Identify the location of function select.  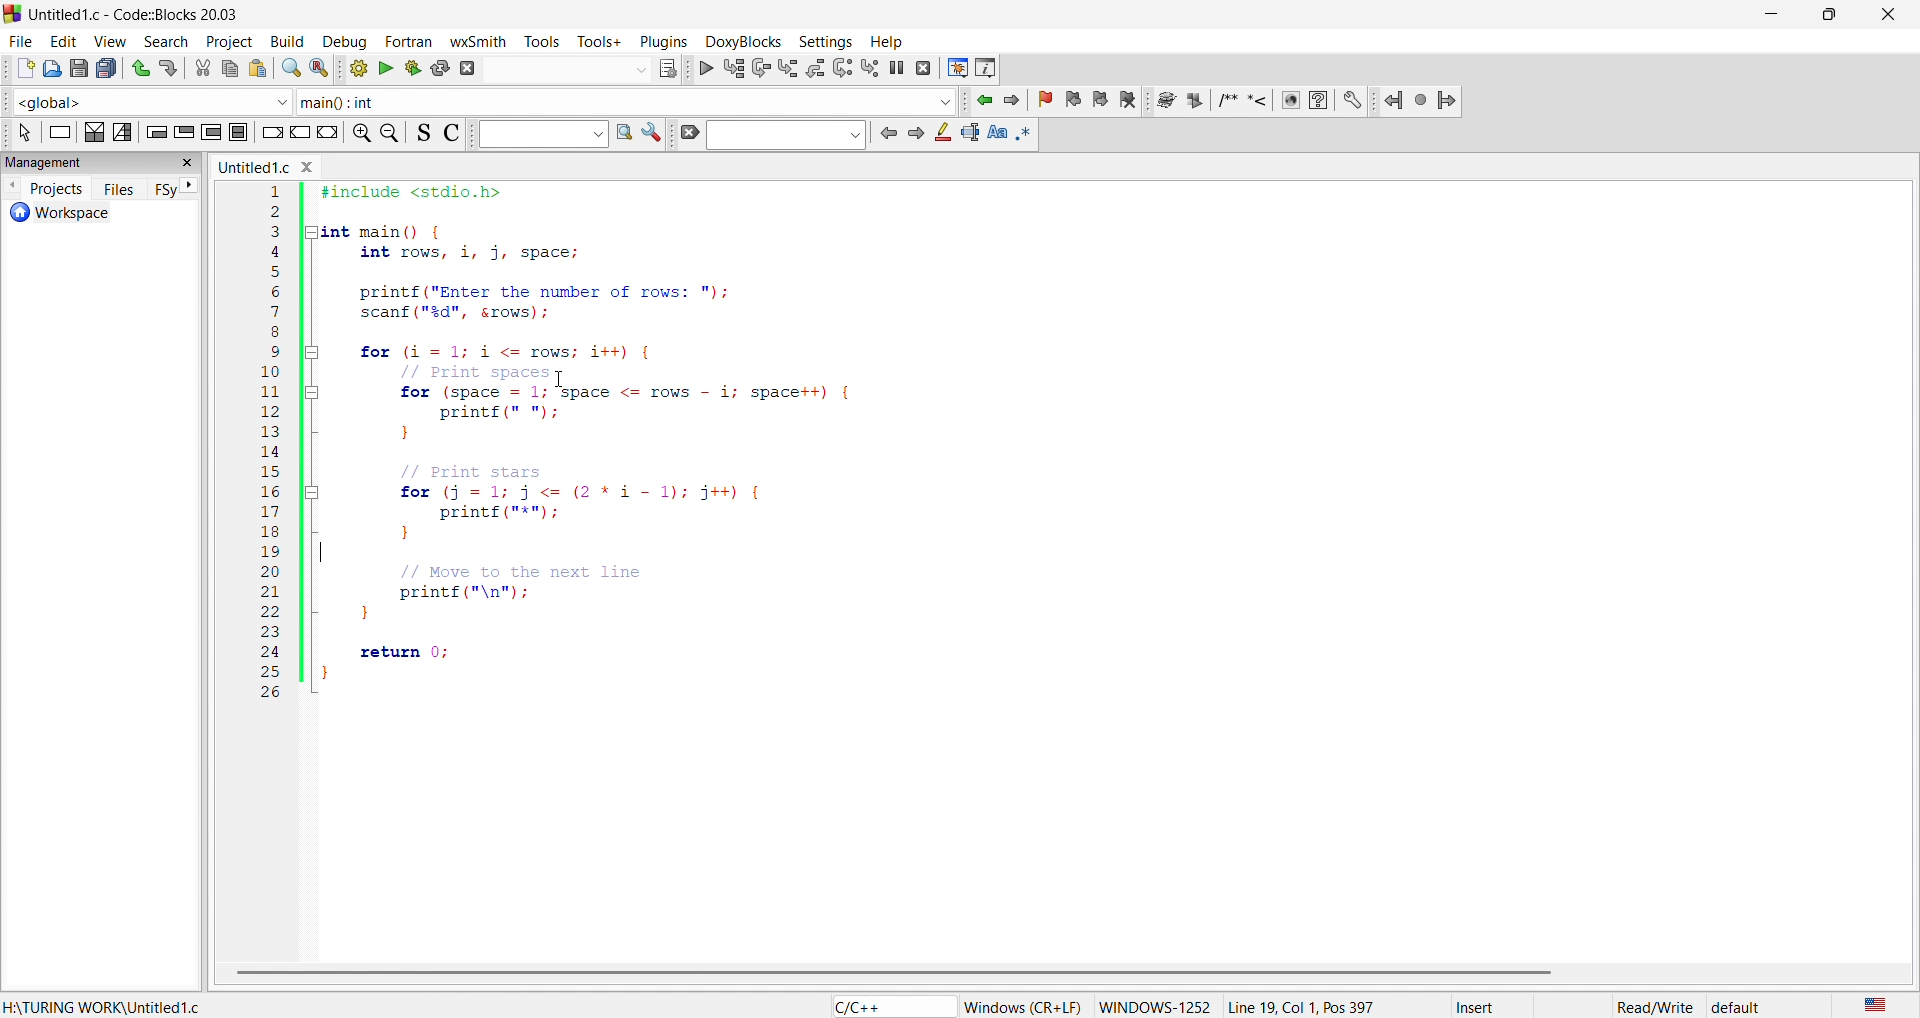
(626, 101).